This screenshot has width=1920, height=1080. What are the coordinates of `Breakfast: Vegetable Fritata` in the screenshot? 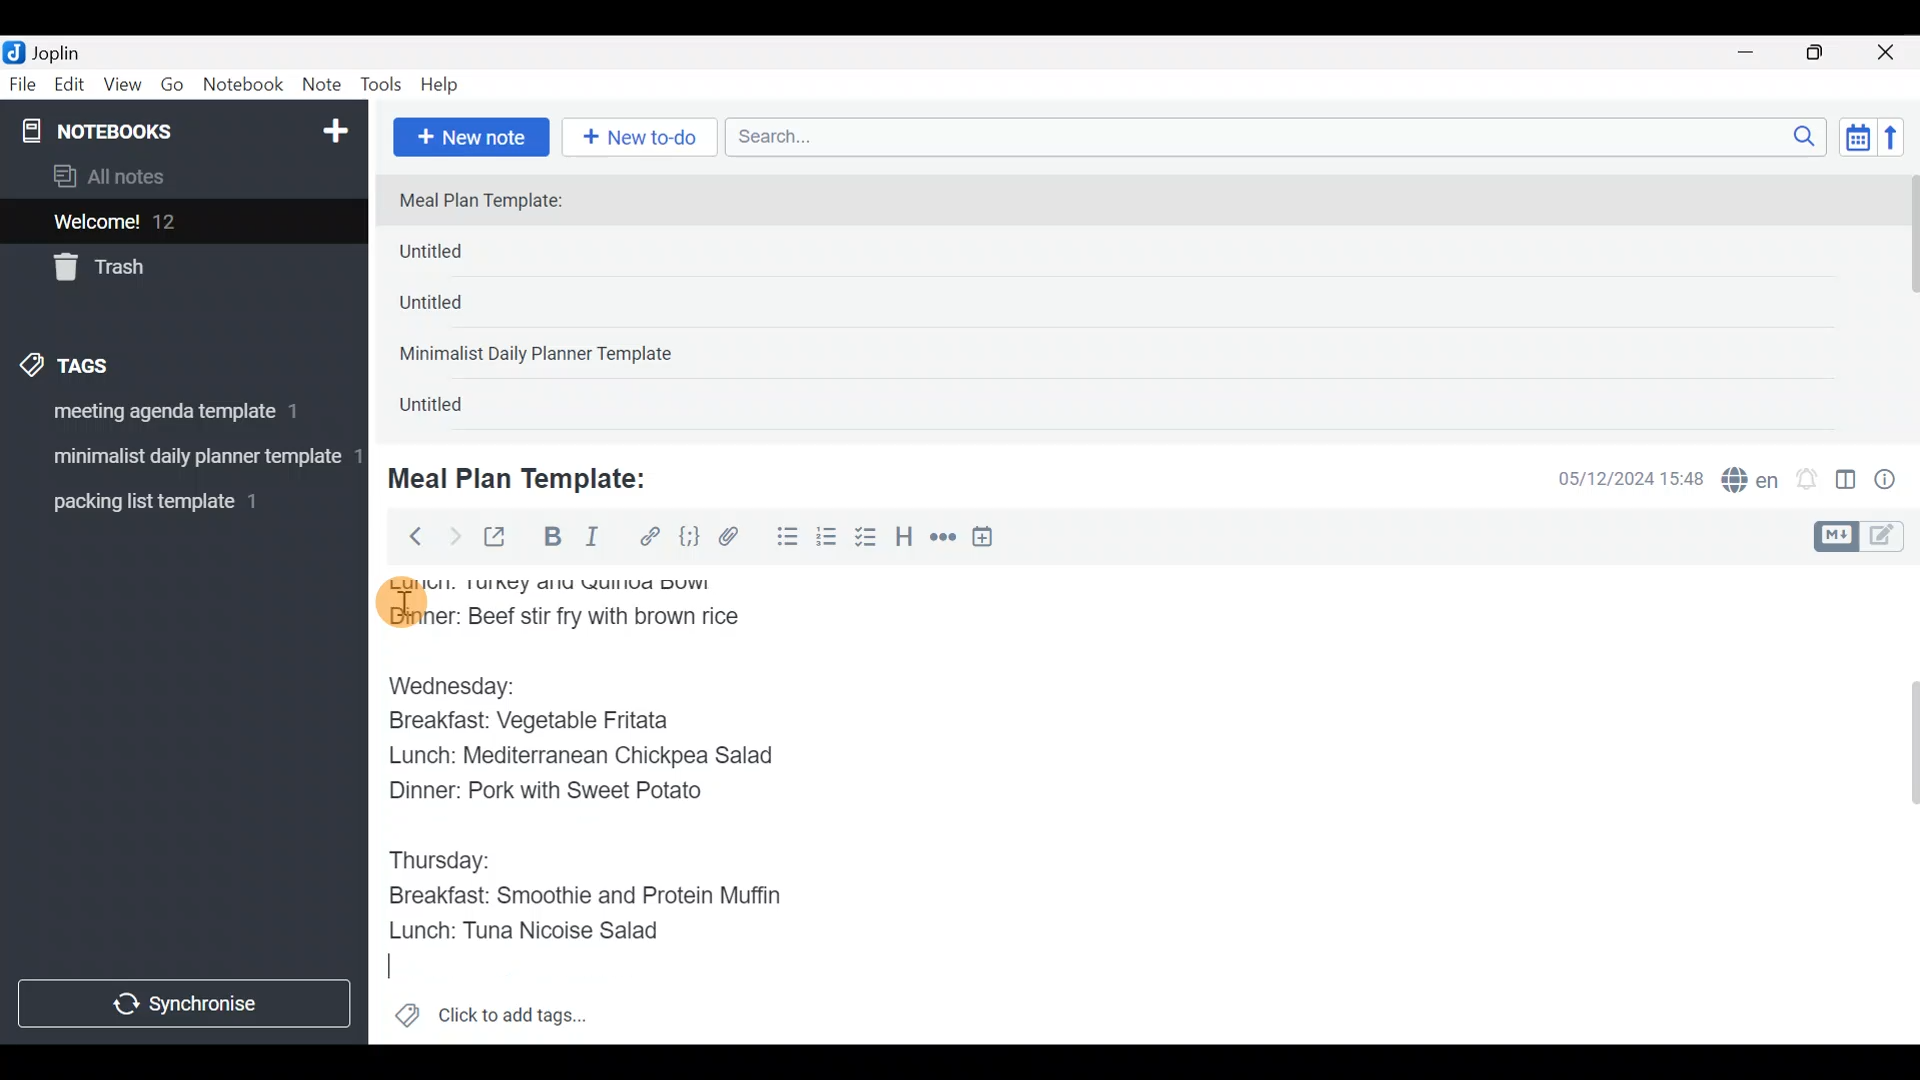 It's located at (547, 720).